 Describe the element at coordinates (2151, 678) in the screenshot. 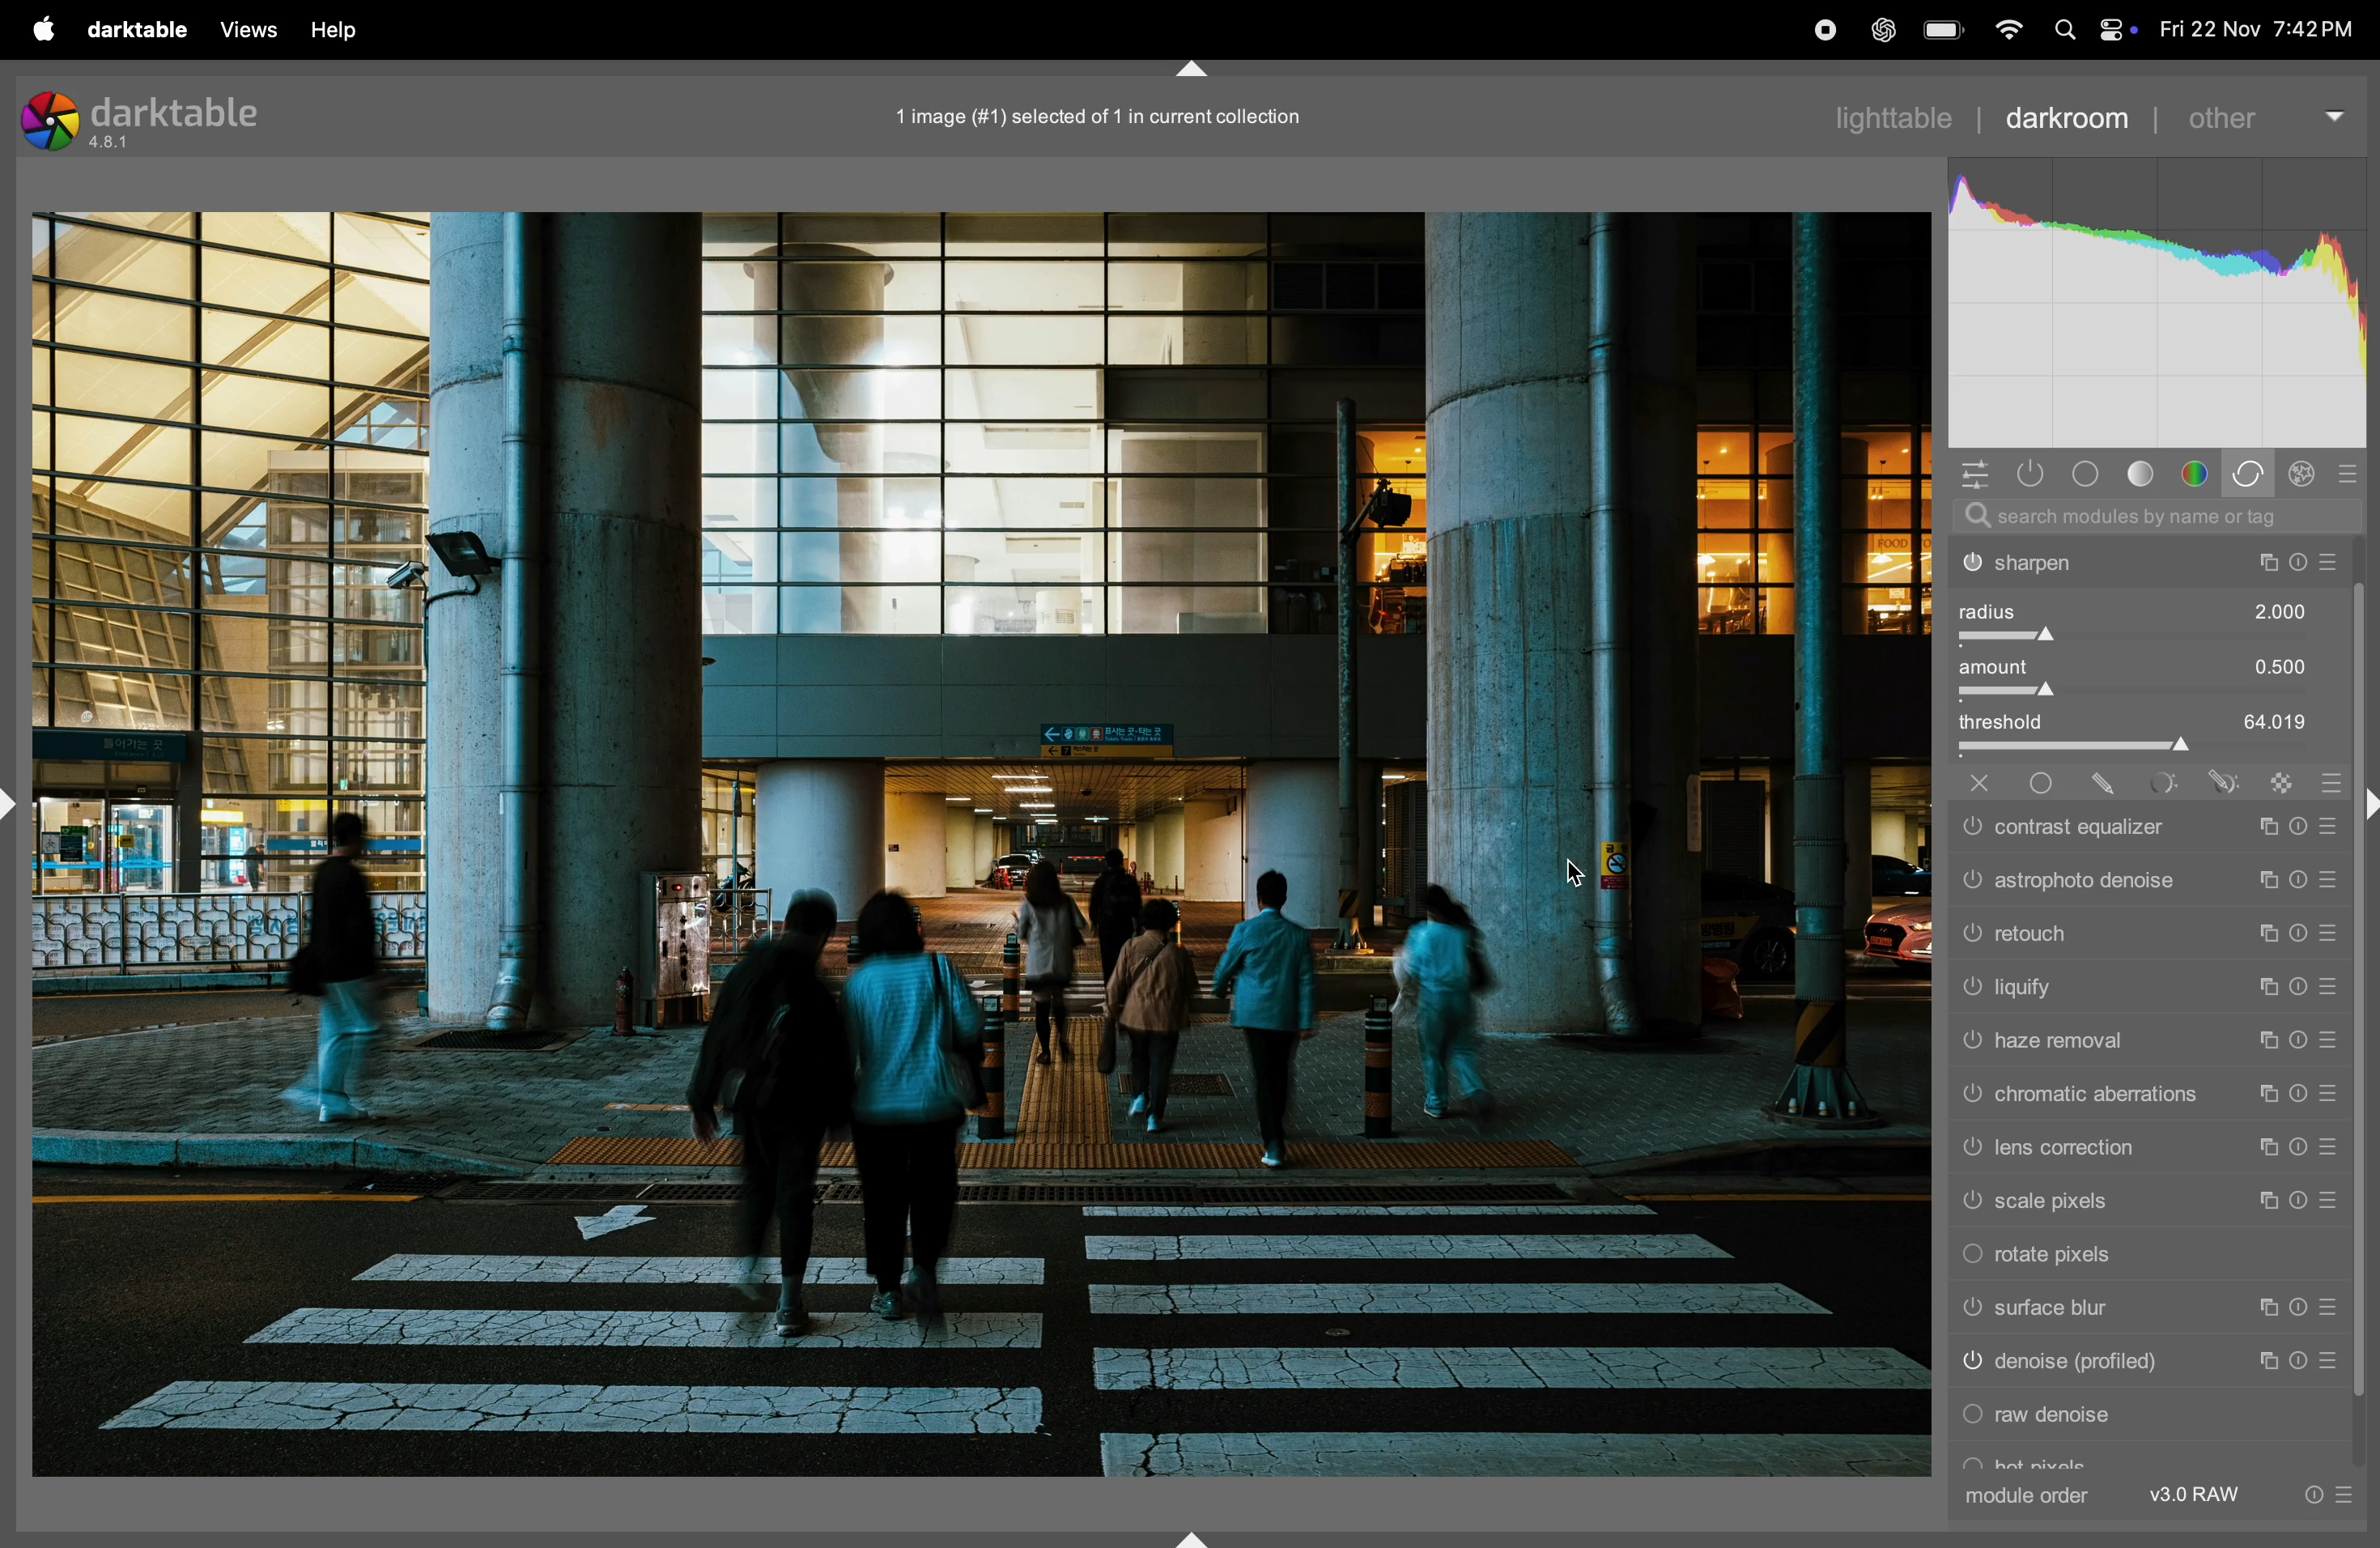

I see `` at that location.